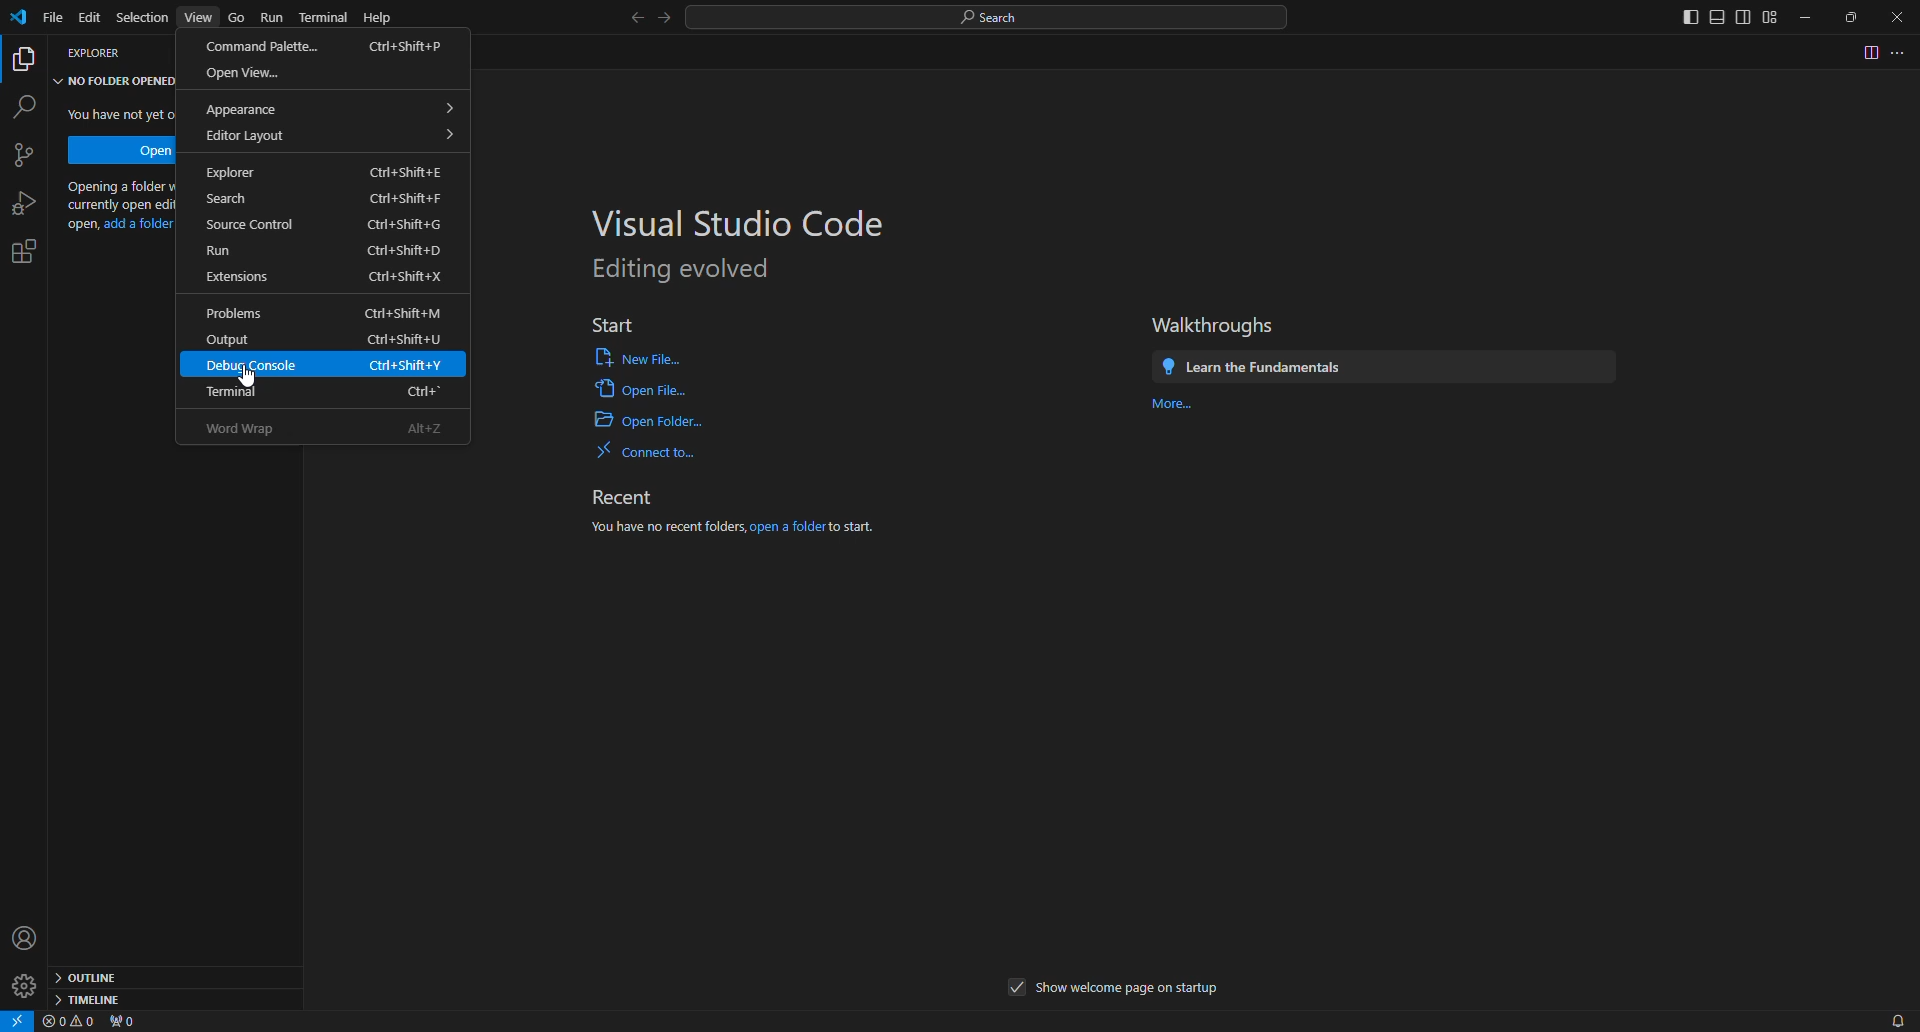  Describe the element at coordinates (1864, 54) in the screenshot. I see `toggle switch page` at that location.